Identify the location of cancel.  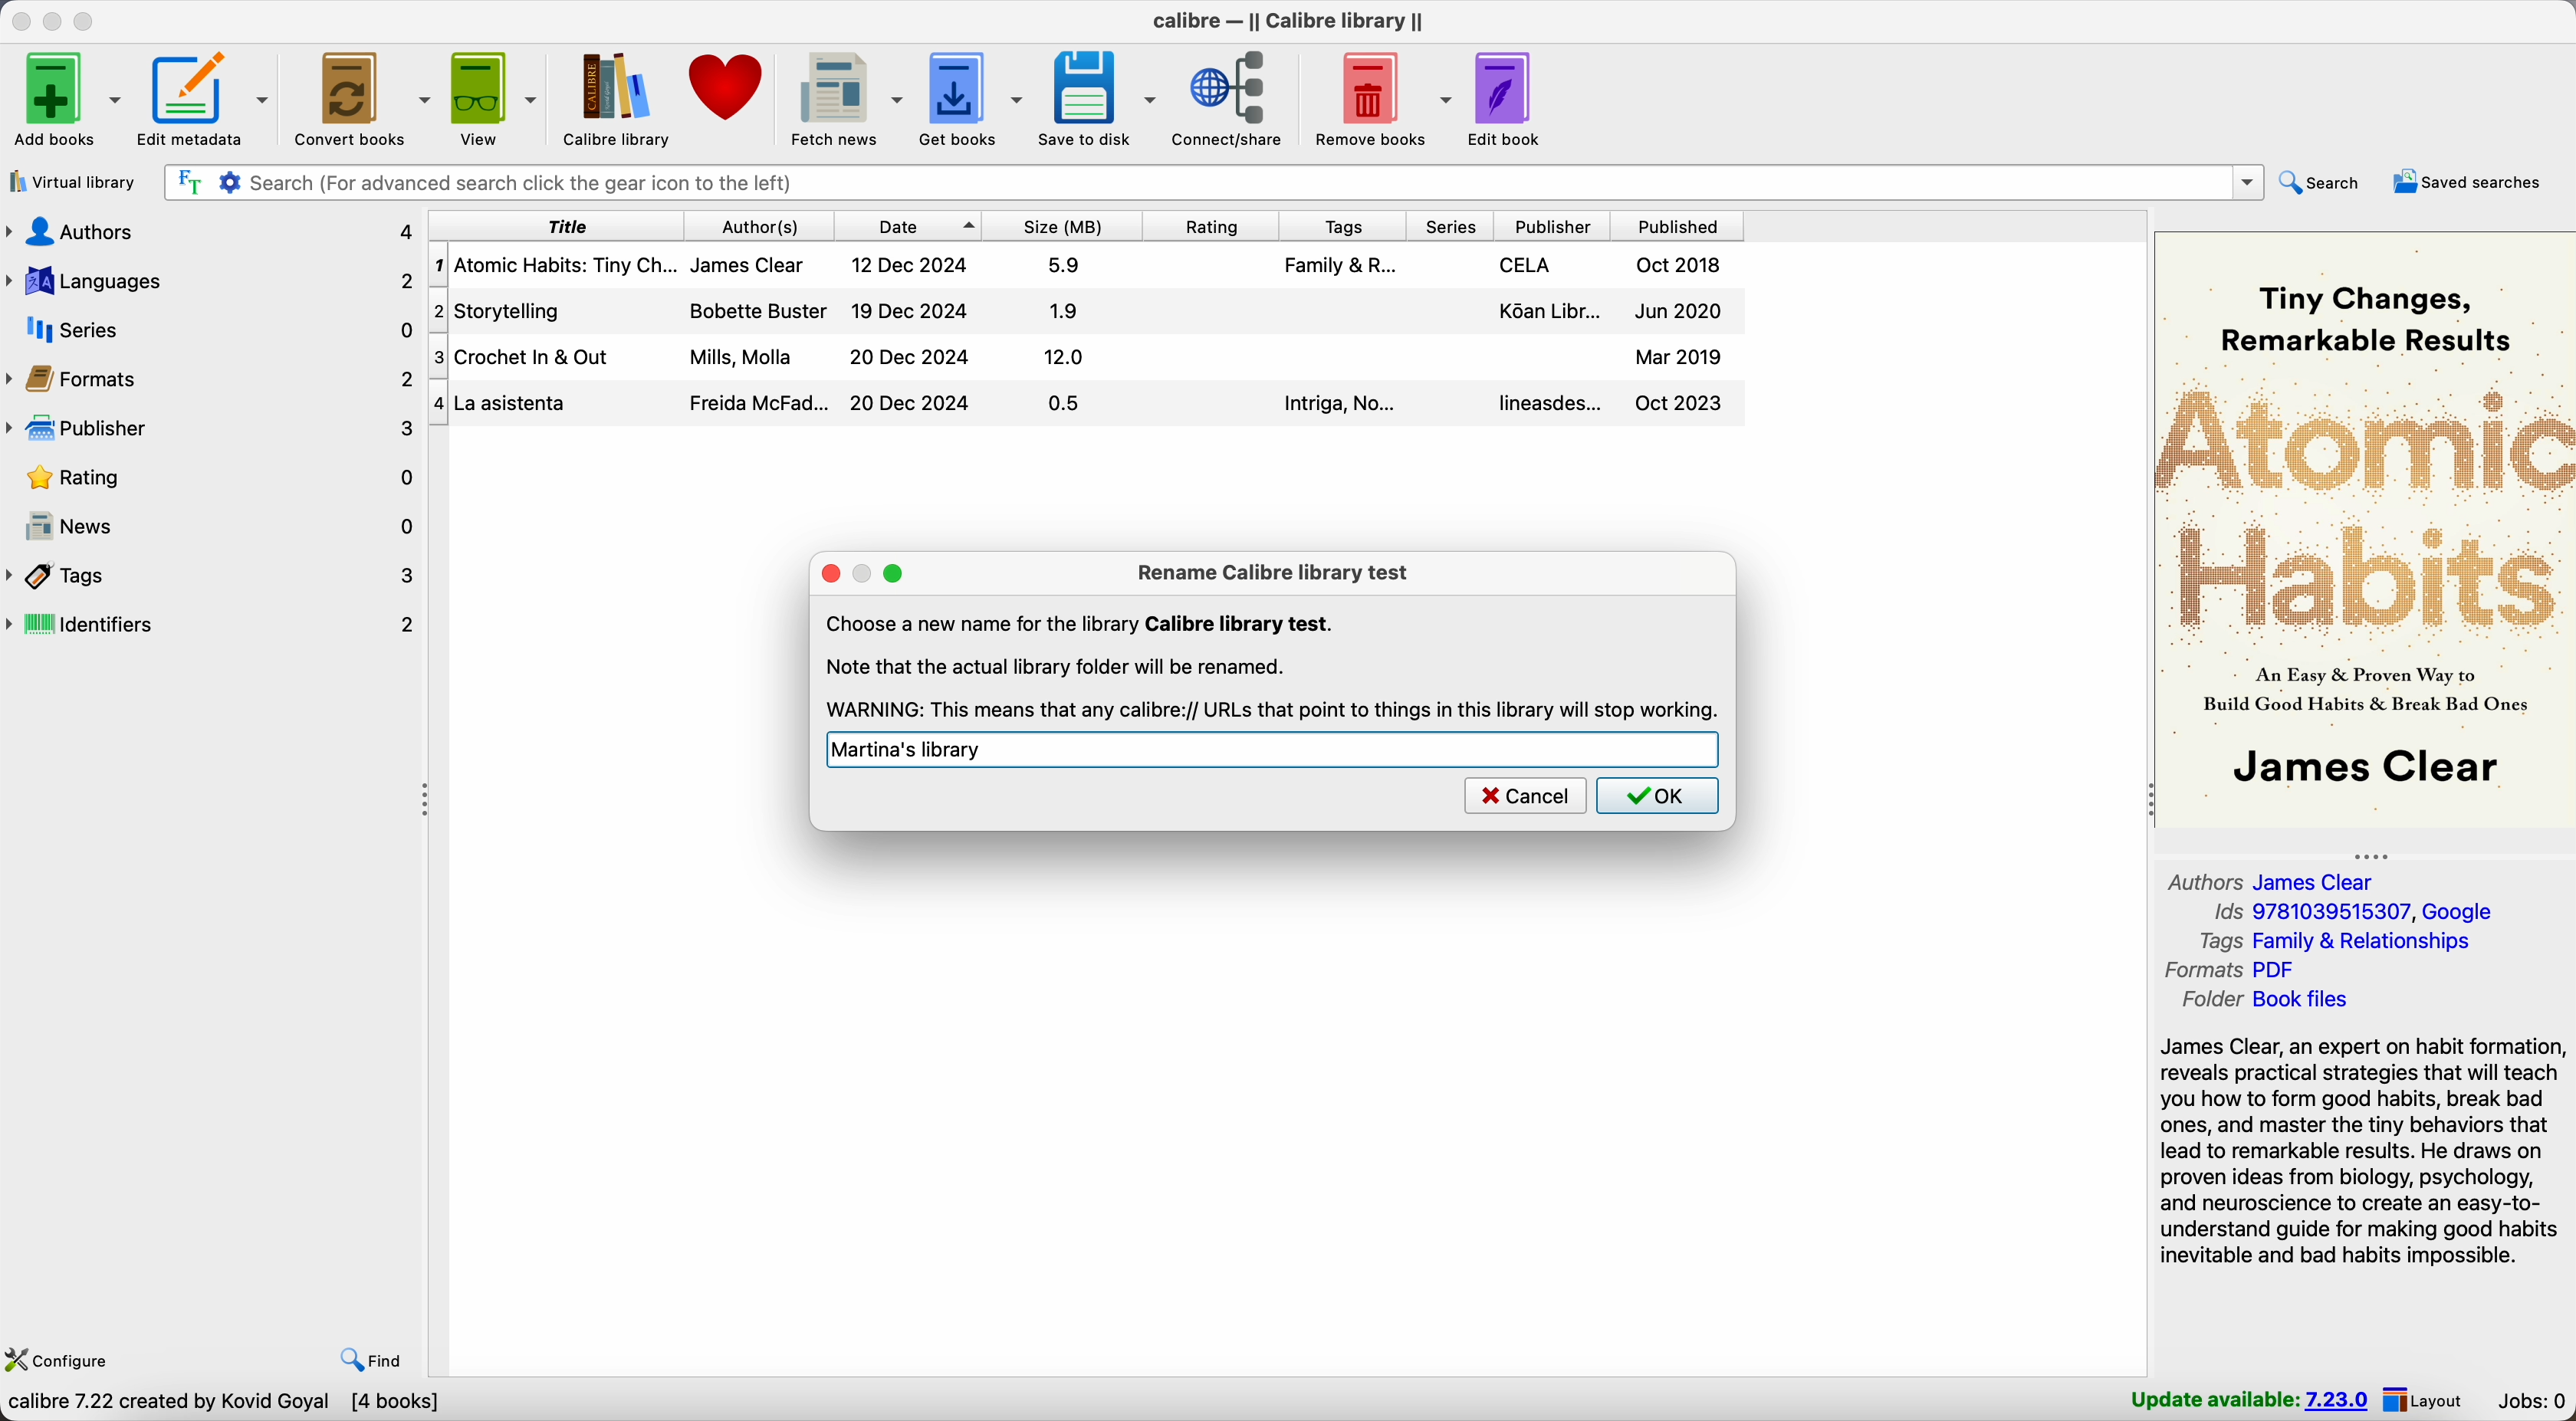
(1525, 796).